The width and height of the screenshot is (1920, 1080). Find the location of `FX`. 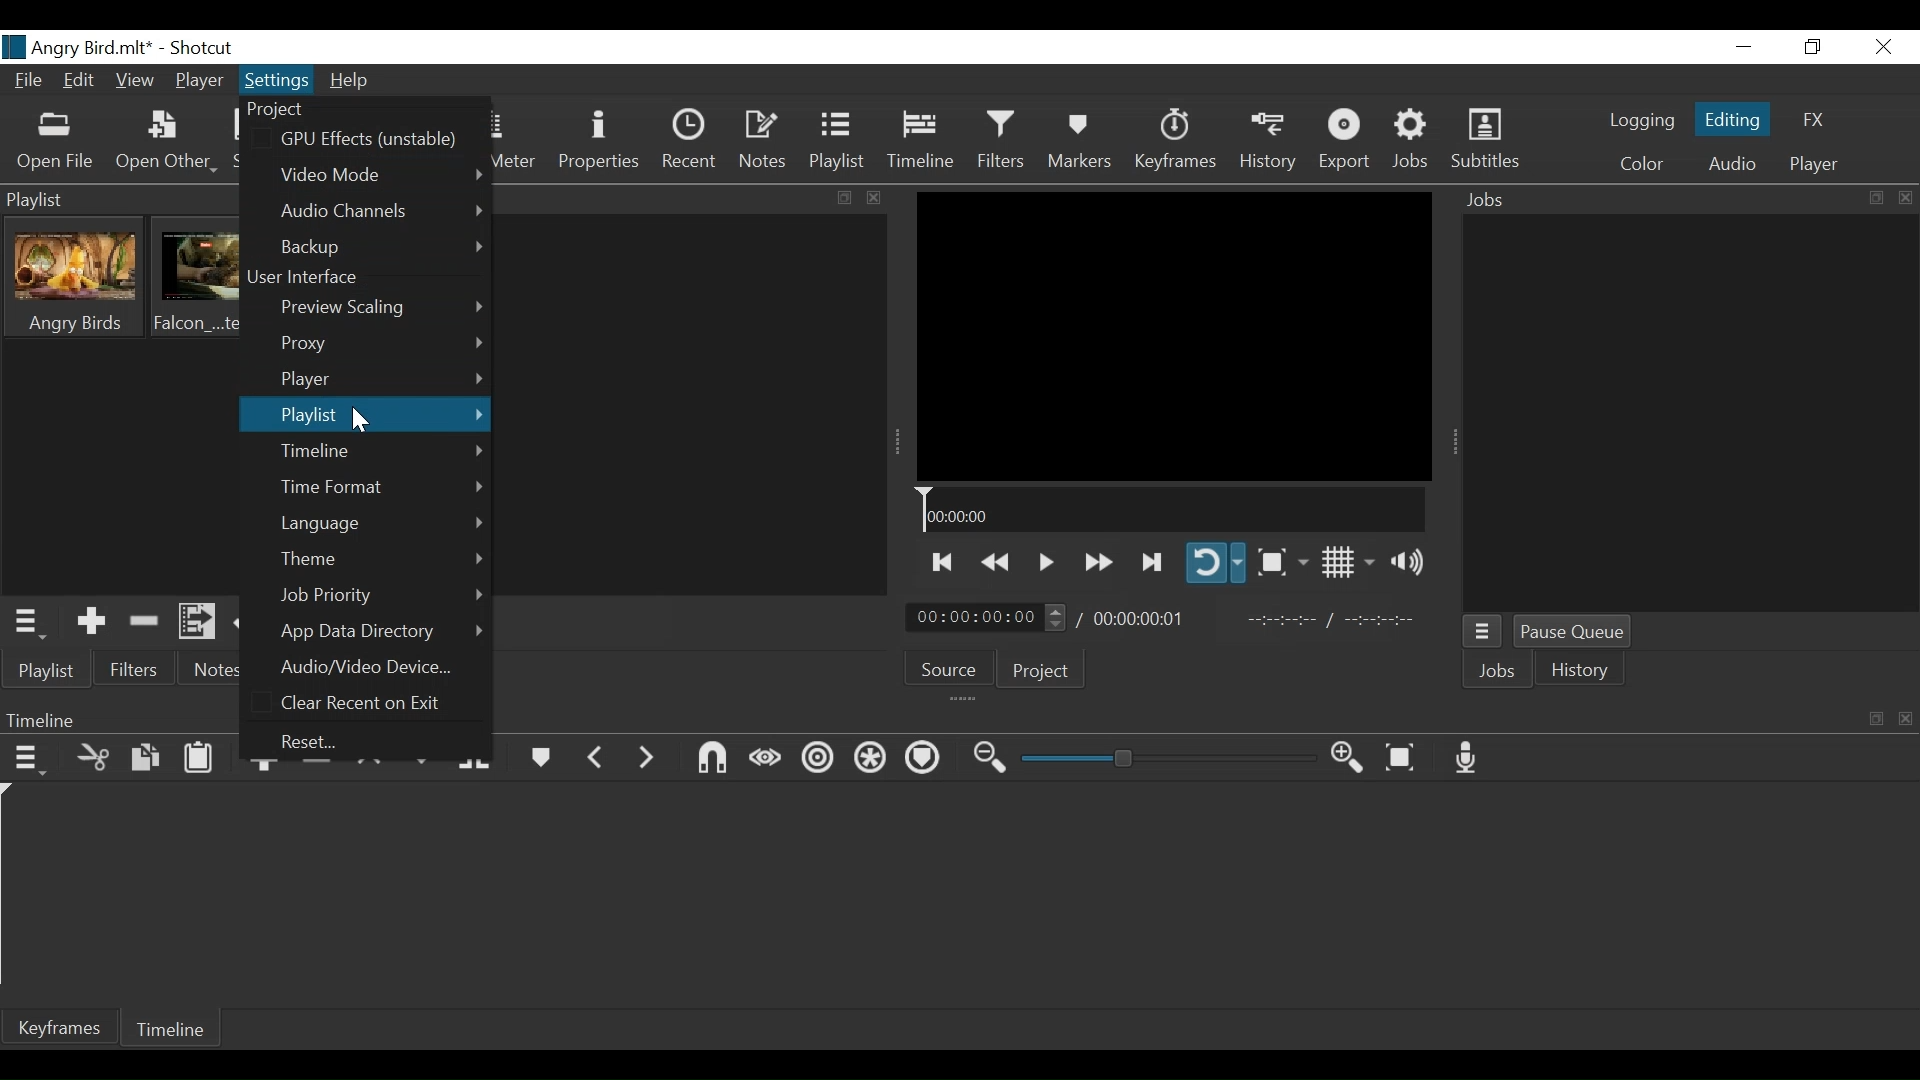

FX is located at coordinates (1815, 120).